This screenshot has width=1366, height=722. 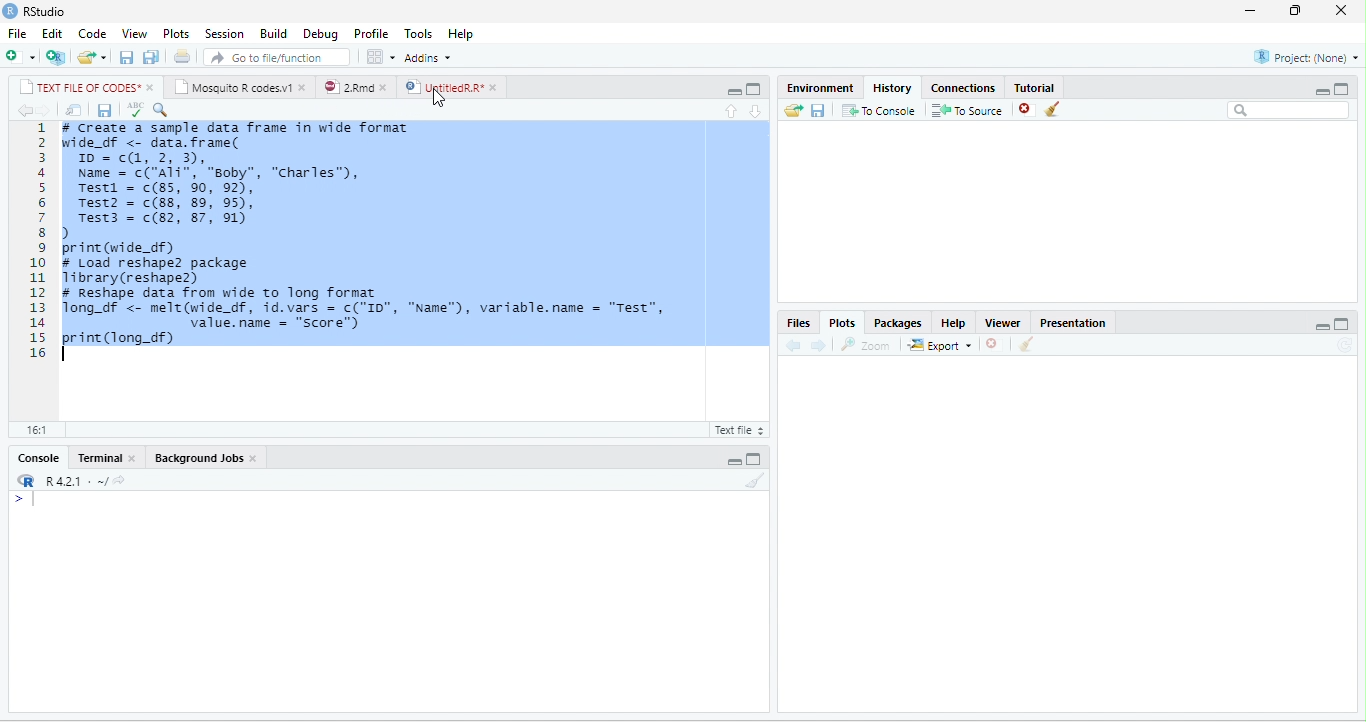 I want to click on Mosquito R codes.v1, so click(x=232, y=86).